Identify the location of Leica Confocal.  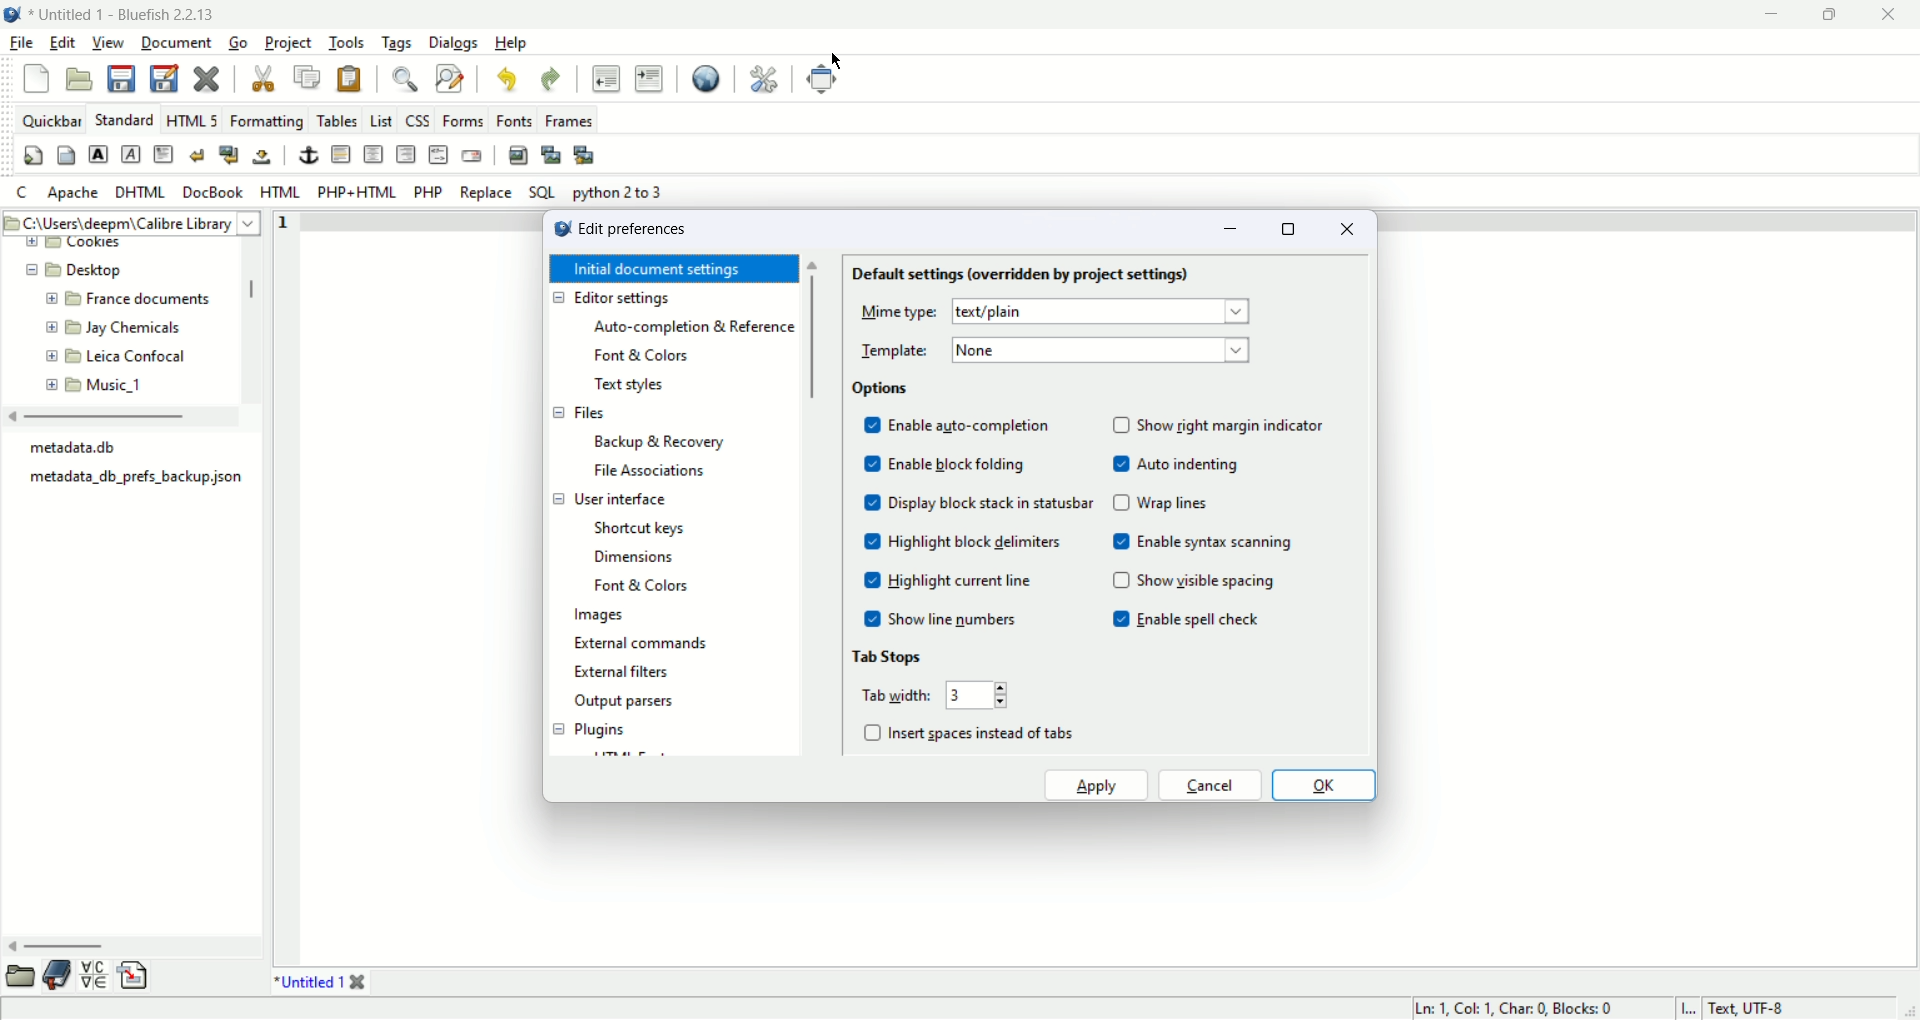
(144, 358).